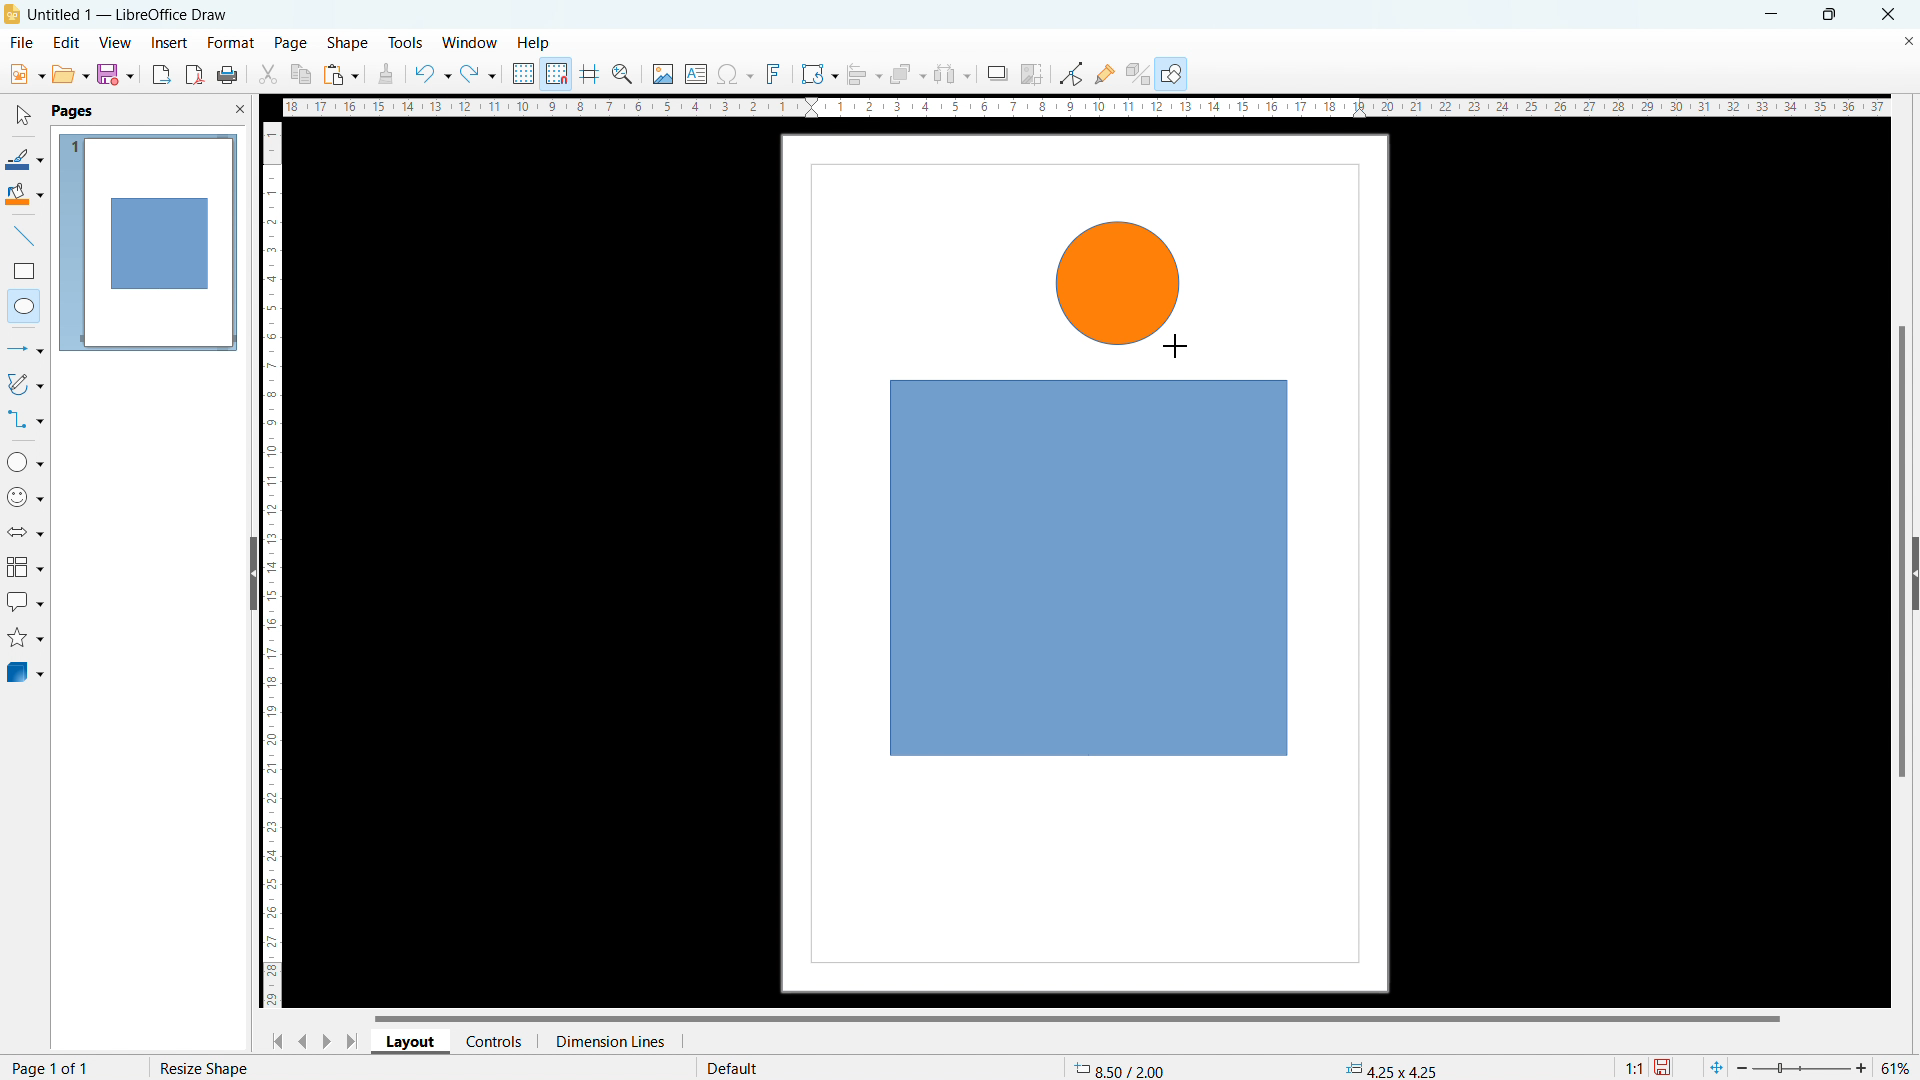  What do you see at coordinates (52, 1067) in the screenshot?
I see `current page` at bounding box center [52, 1067].